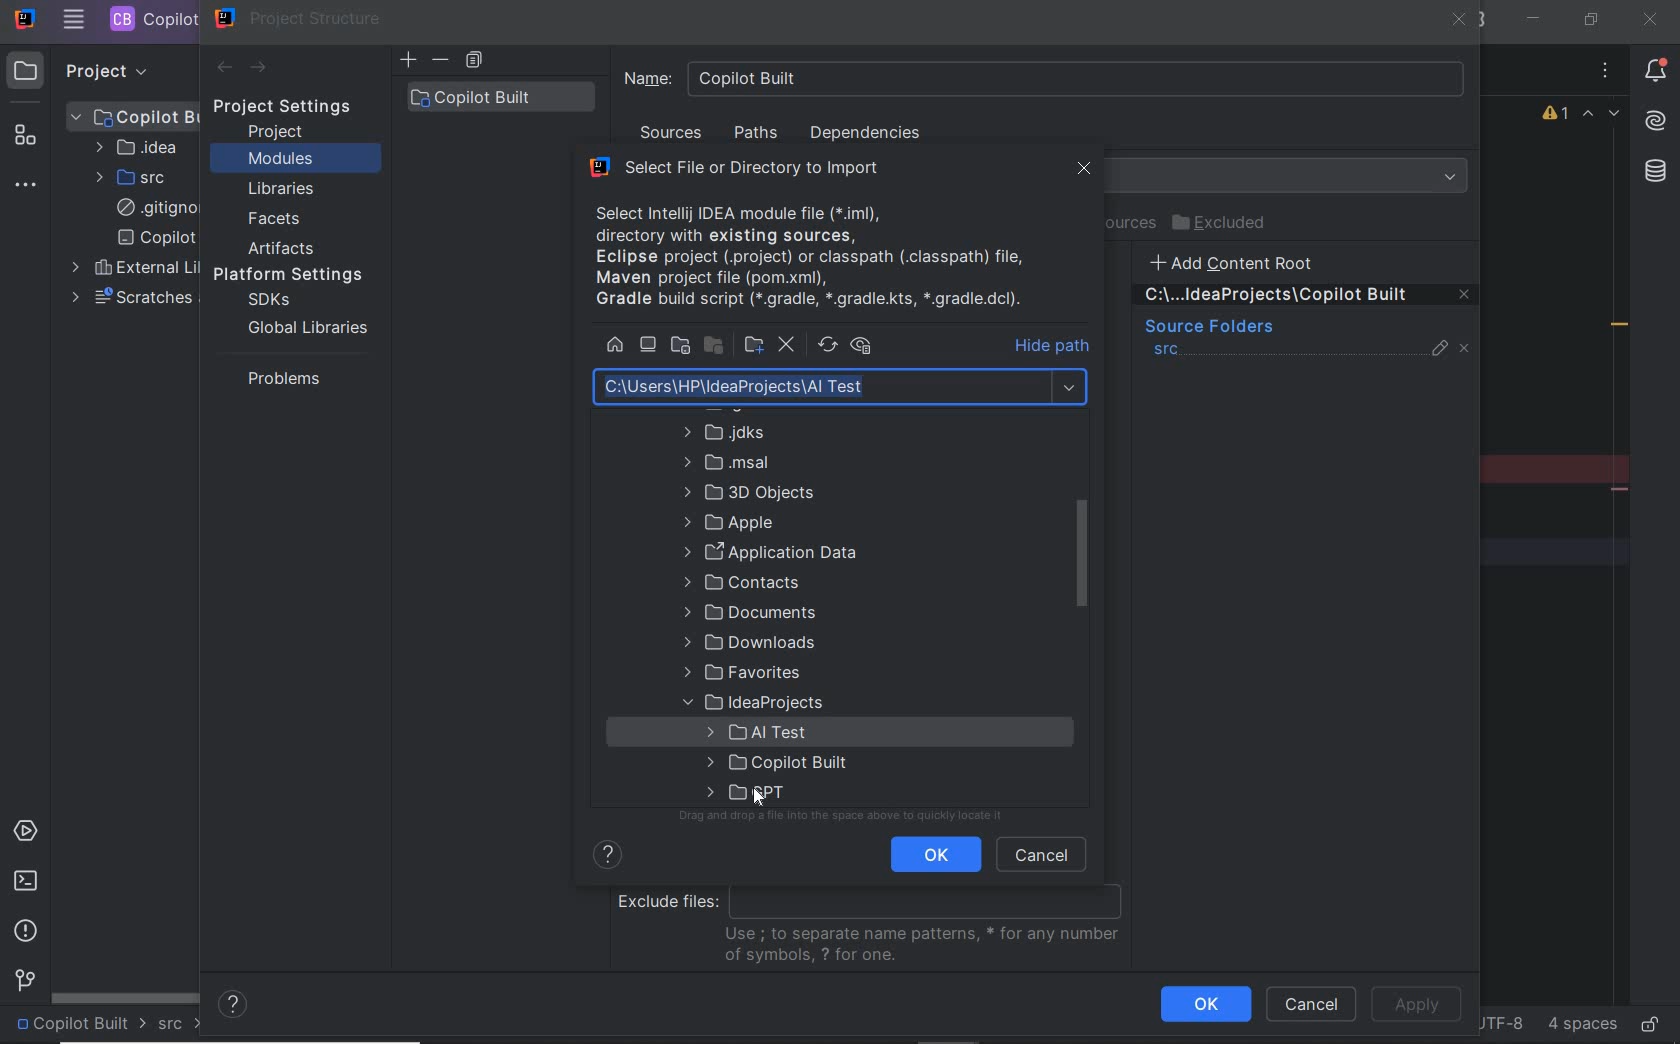 This screenshot has height=1044, width=1680. I want to click on scrollbar, so click(1082, 554).